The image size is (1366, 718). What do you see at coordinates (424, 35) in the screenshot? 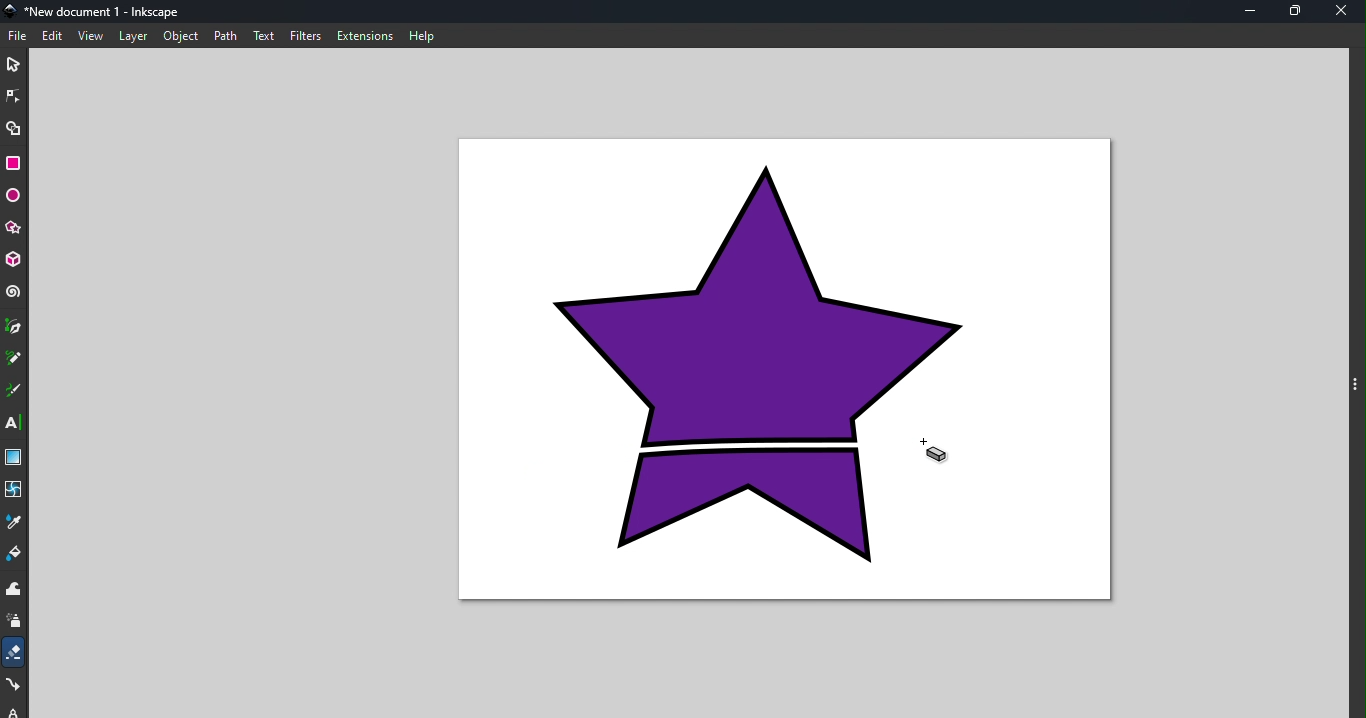
I see `help` at bounding box center [424, 35].